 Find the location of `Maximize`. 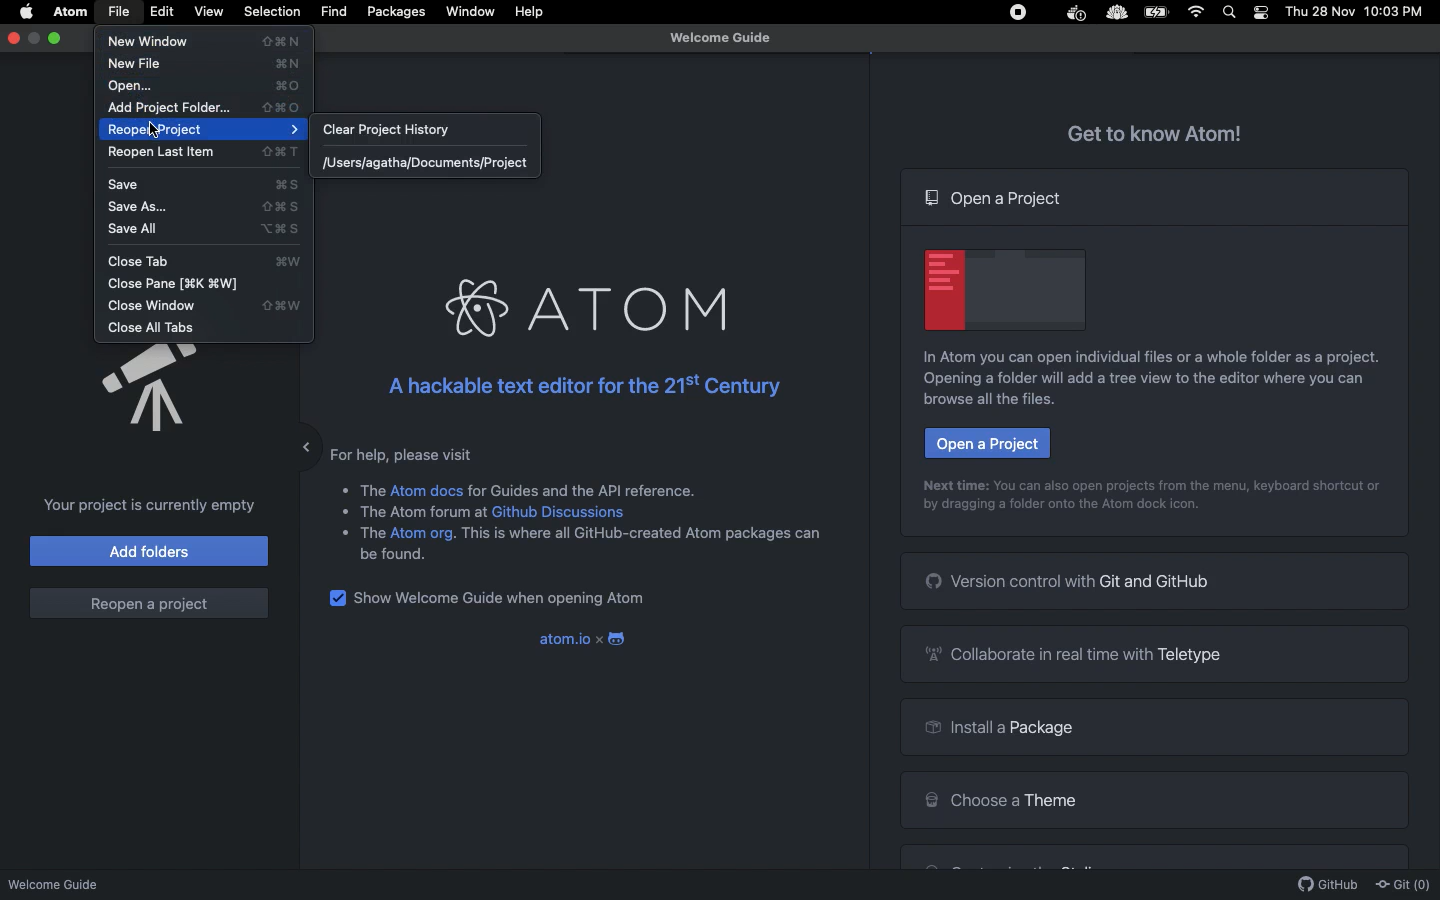

Maximize is located at coordinates (57, 38).